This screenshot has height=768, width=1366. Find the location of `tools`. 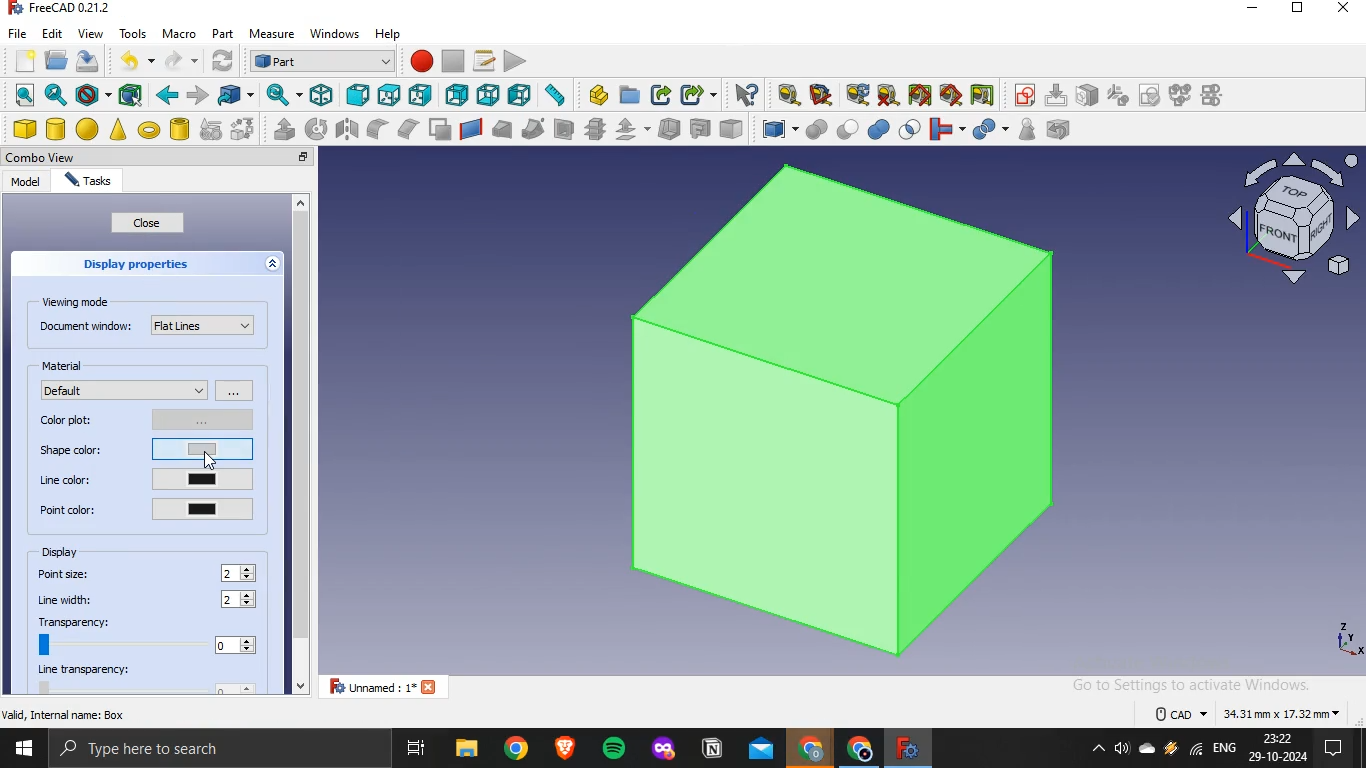

tools is located at coordinates (133, 32).